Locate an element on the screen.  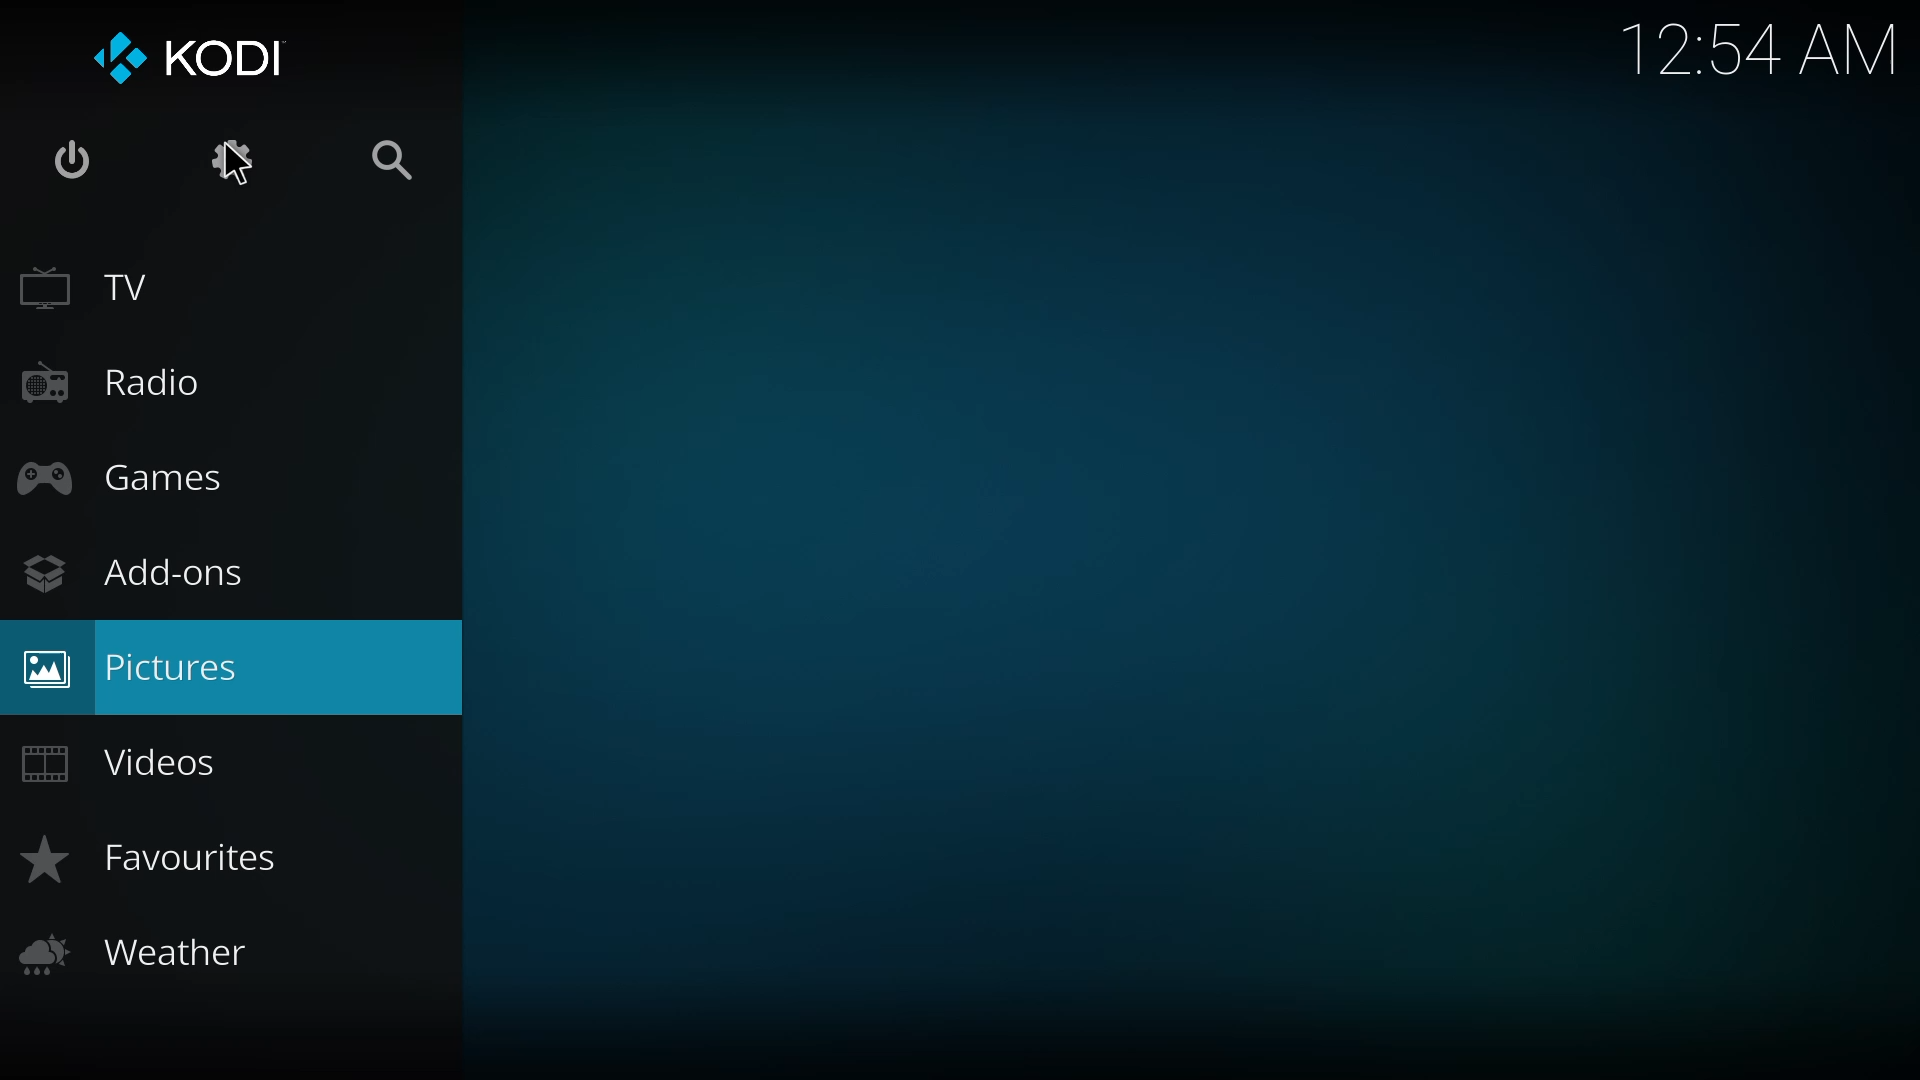
tv is located at coordinates (93, 291).